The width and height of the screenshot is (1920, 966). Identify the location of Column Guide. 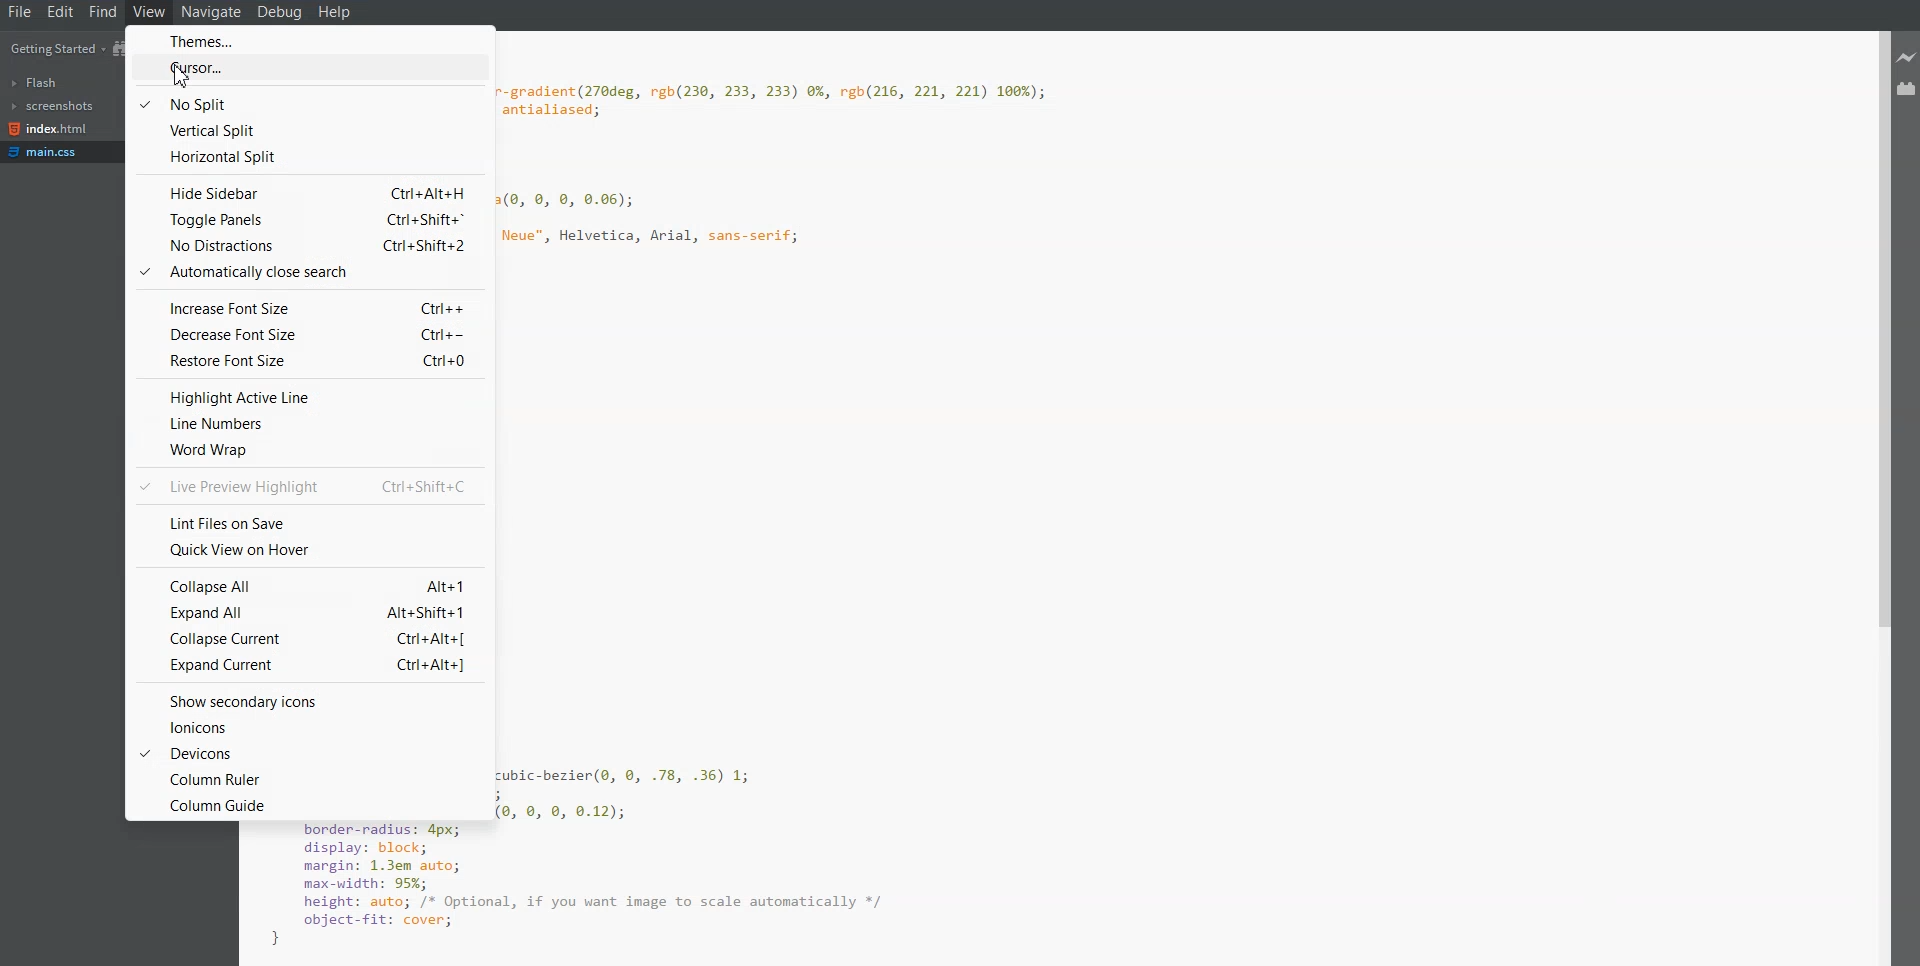
(308, 805).